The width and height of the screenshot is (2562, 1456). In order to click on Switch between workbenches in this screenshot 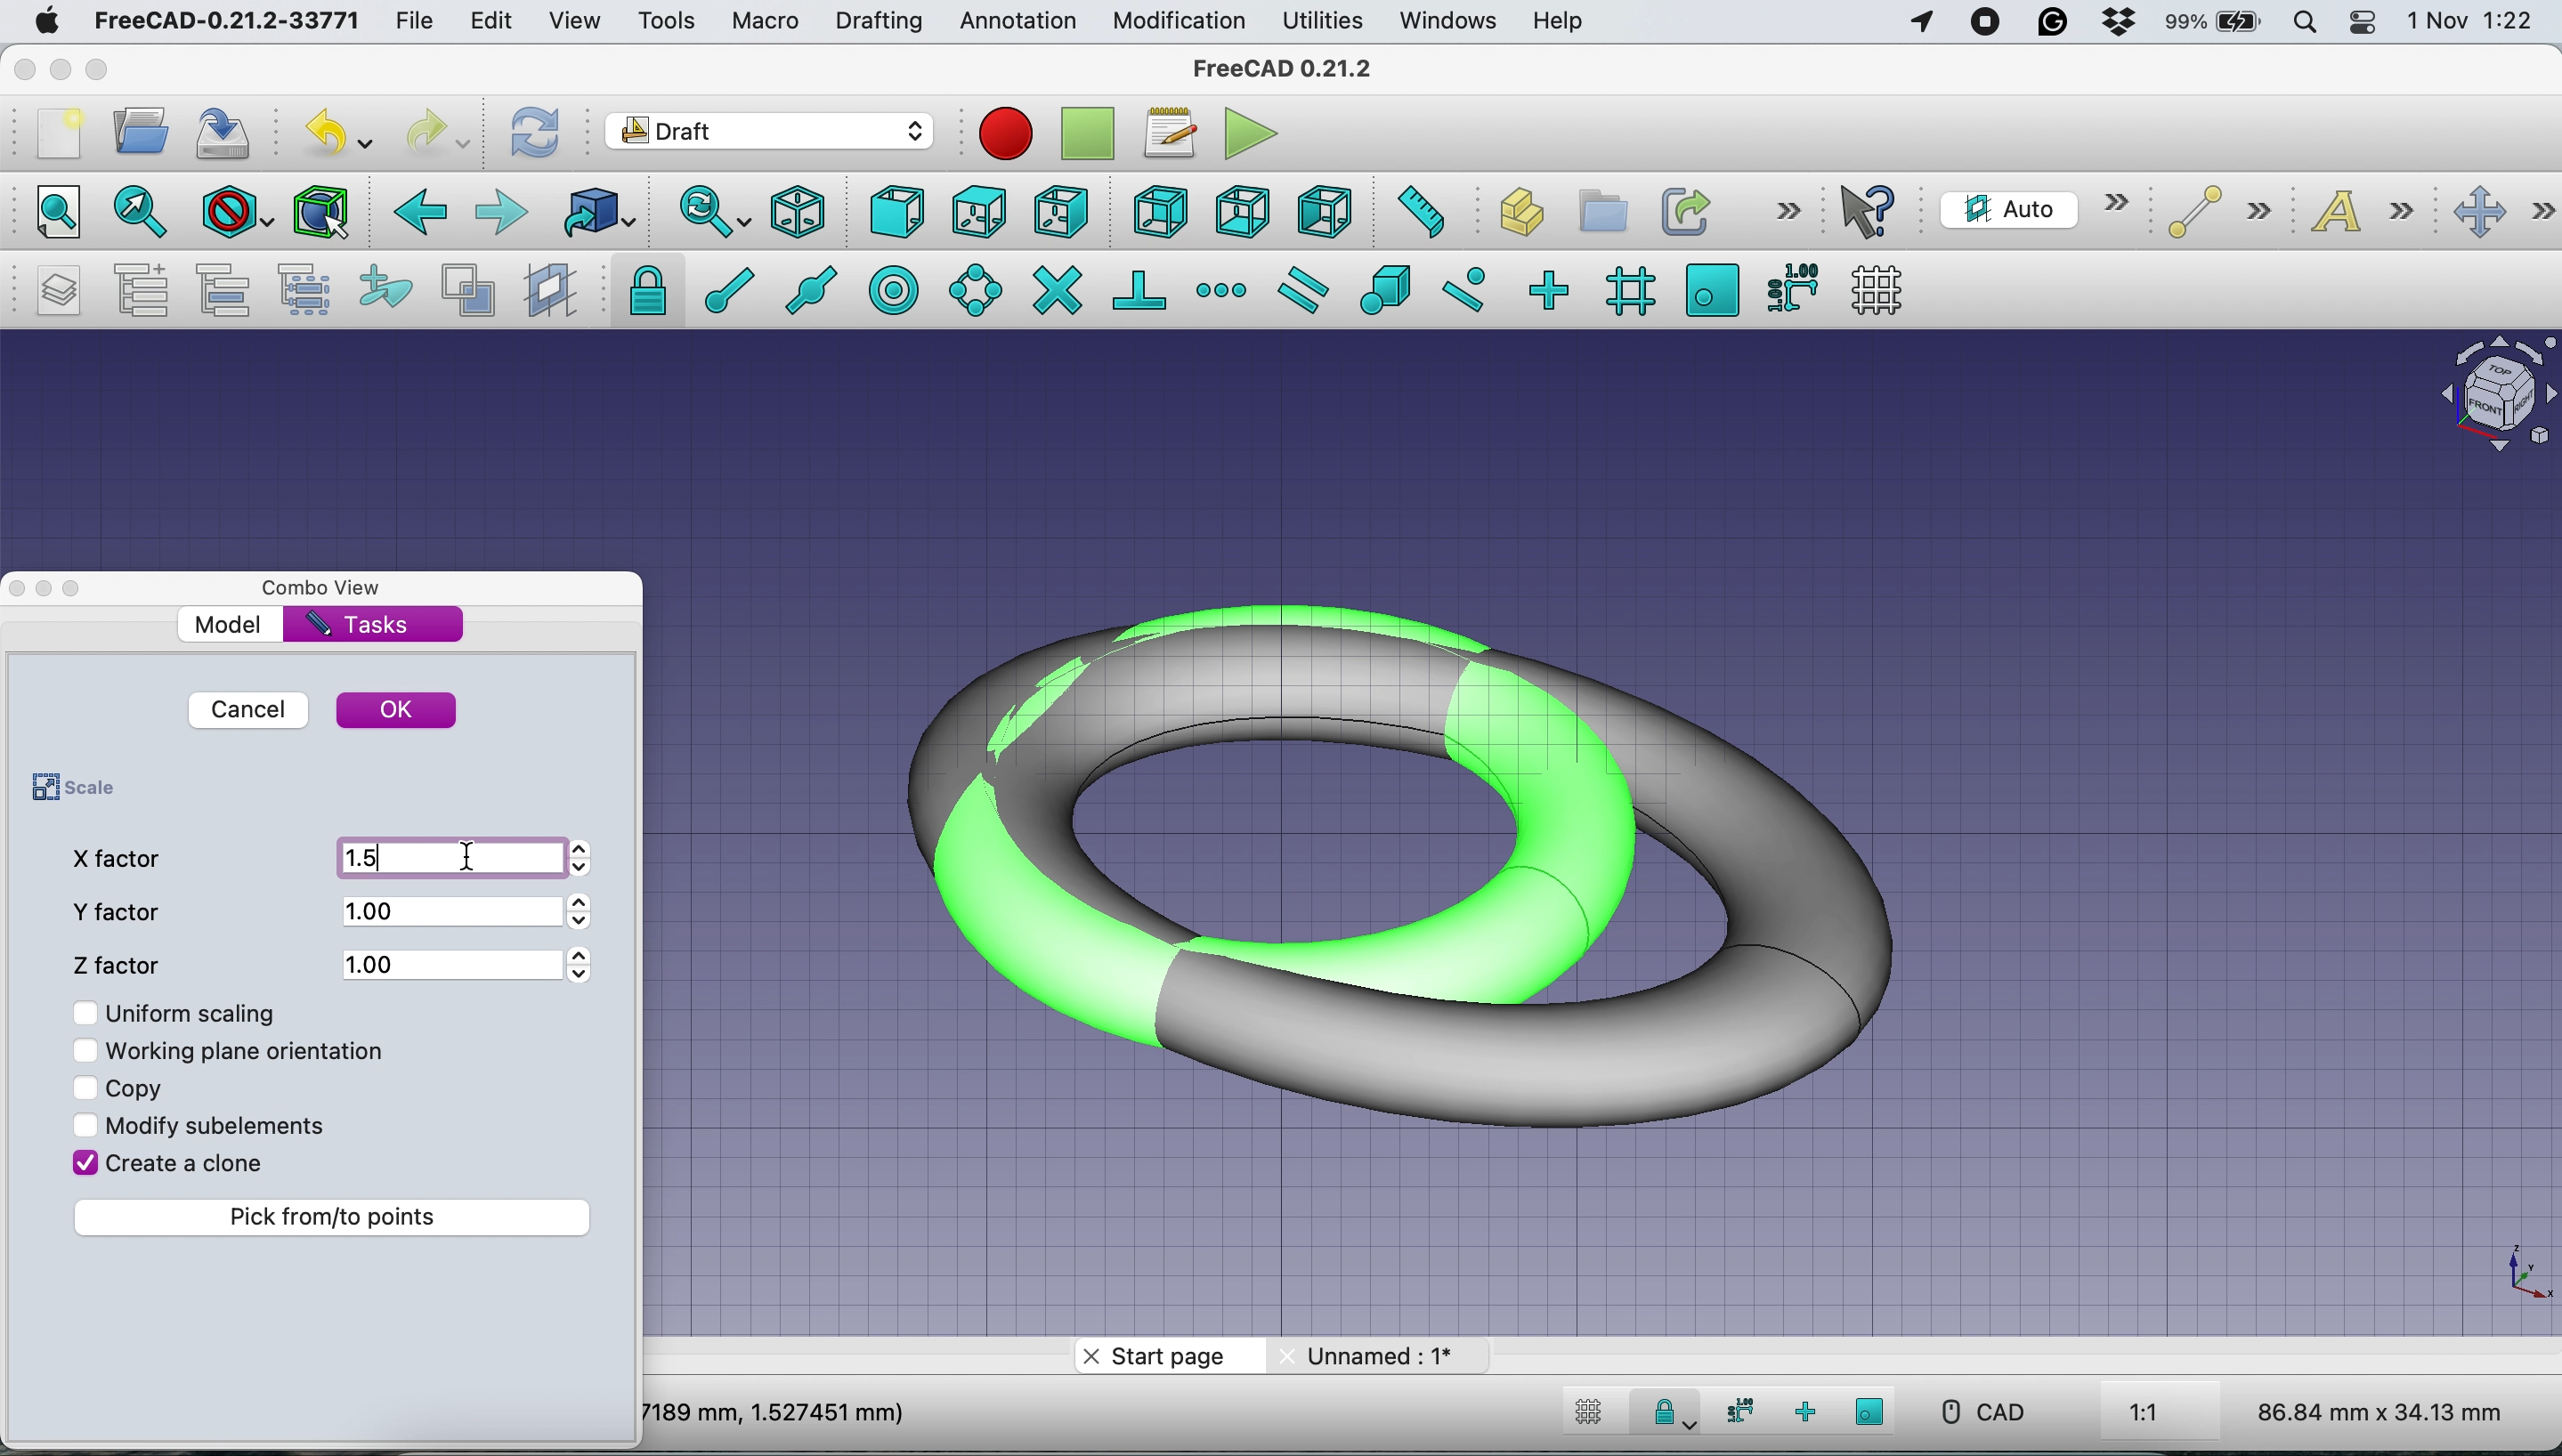, I will do `click(769, 133)`.